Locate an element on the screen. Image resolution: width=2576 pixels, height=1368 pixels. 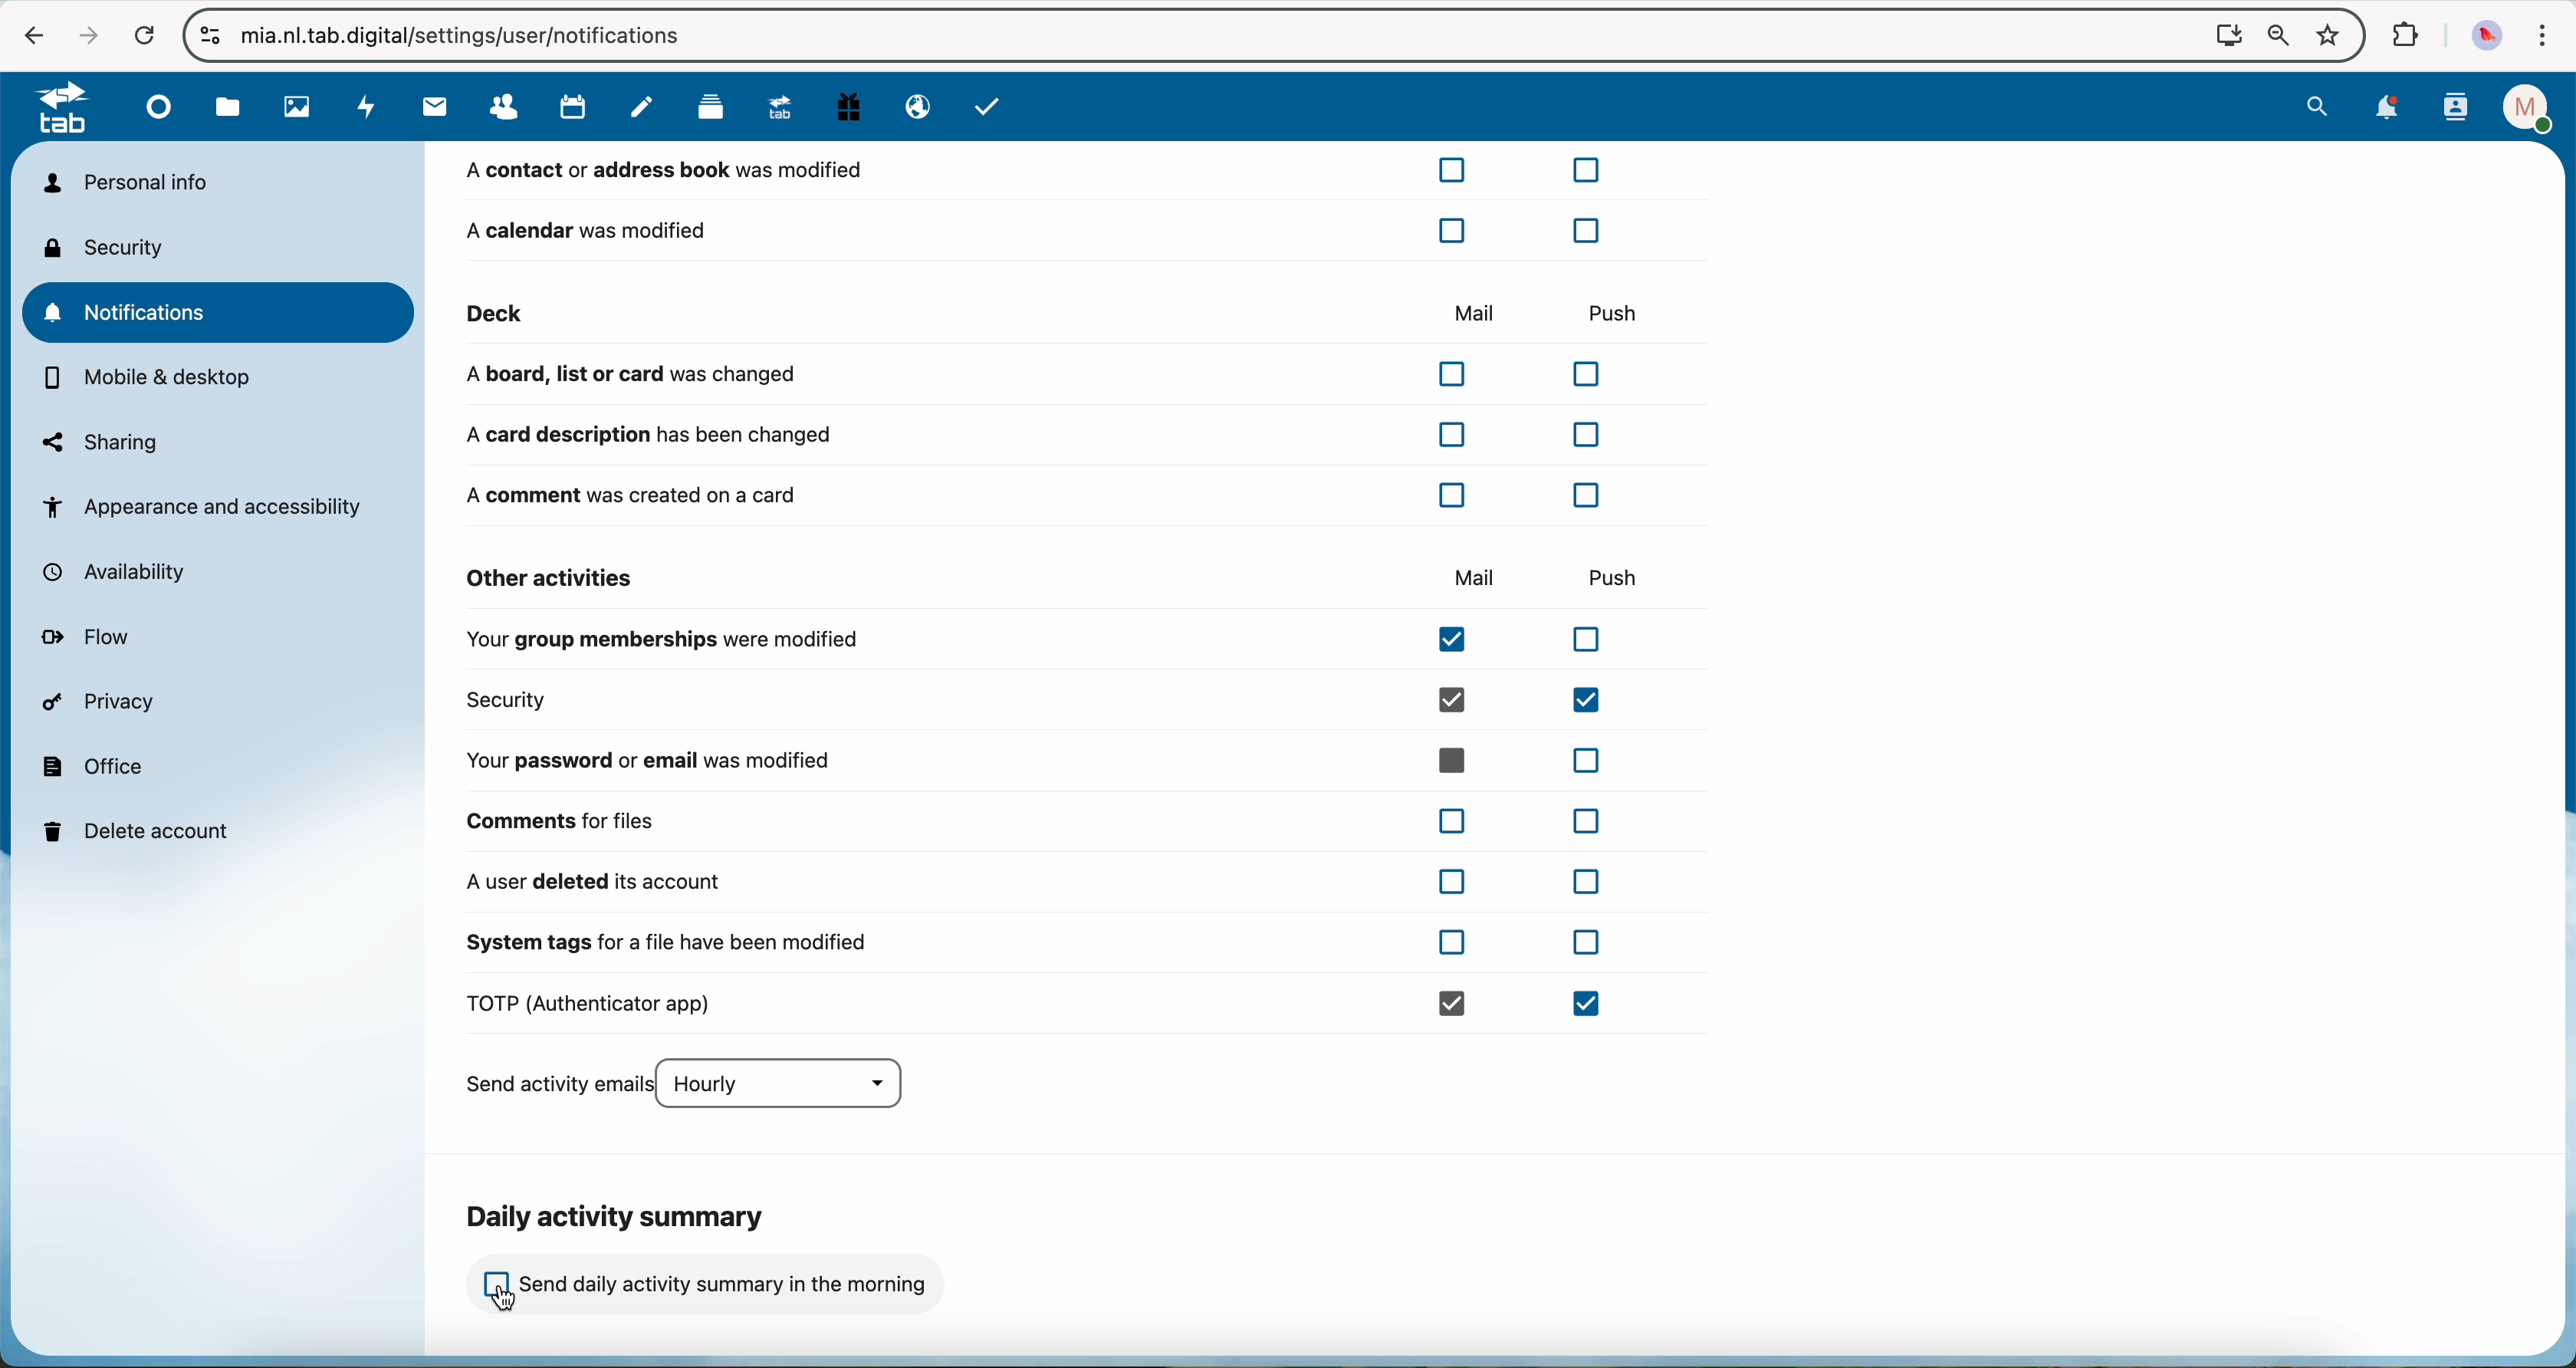
sharing is located at coordinates (101, 442).